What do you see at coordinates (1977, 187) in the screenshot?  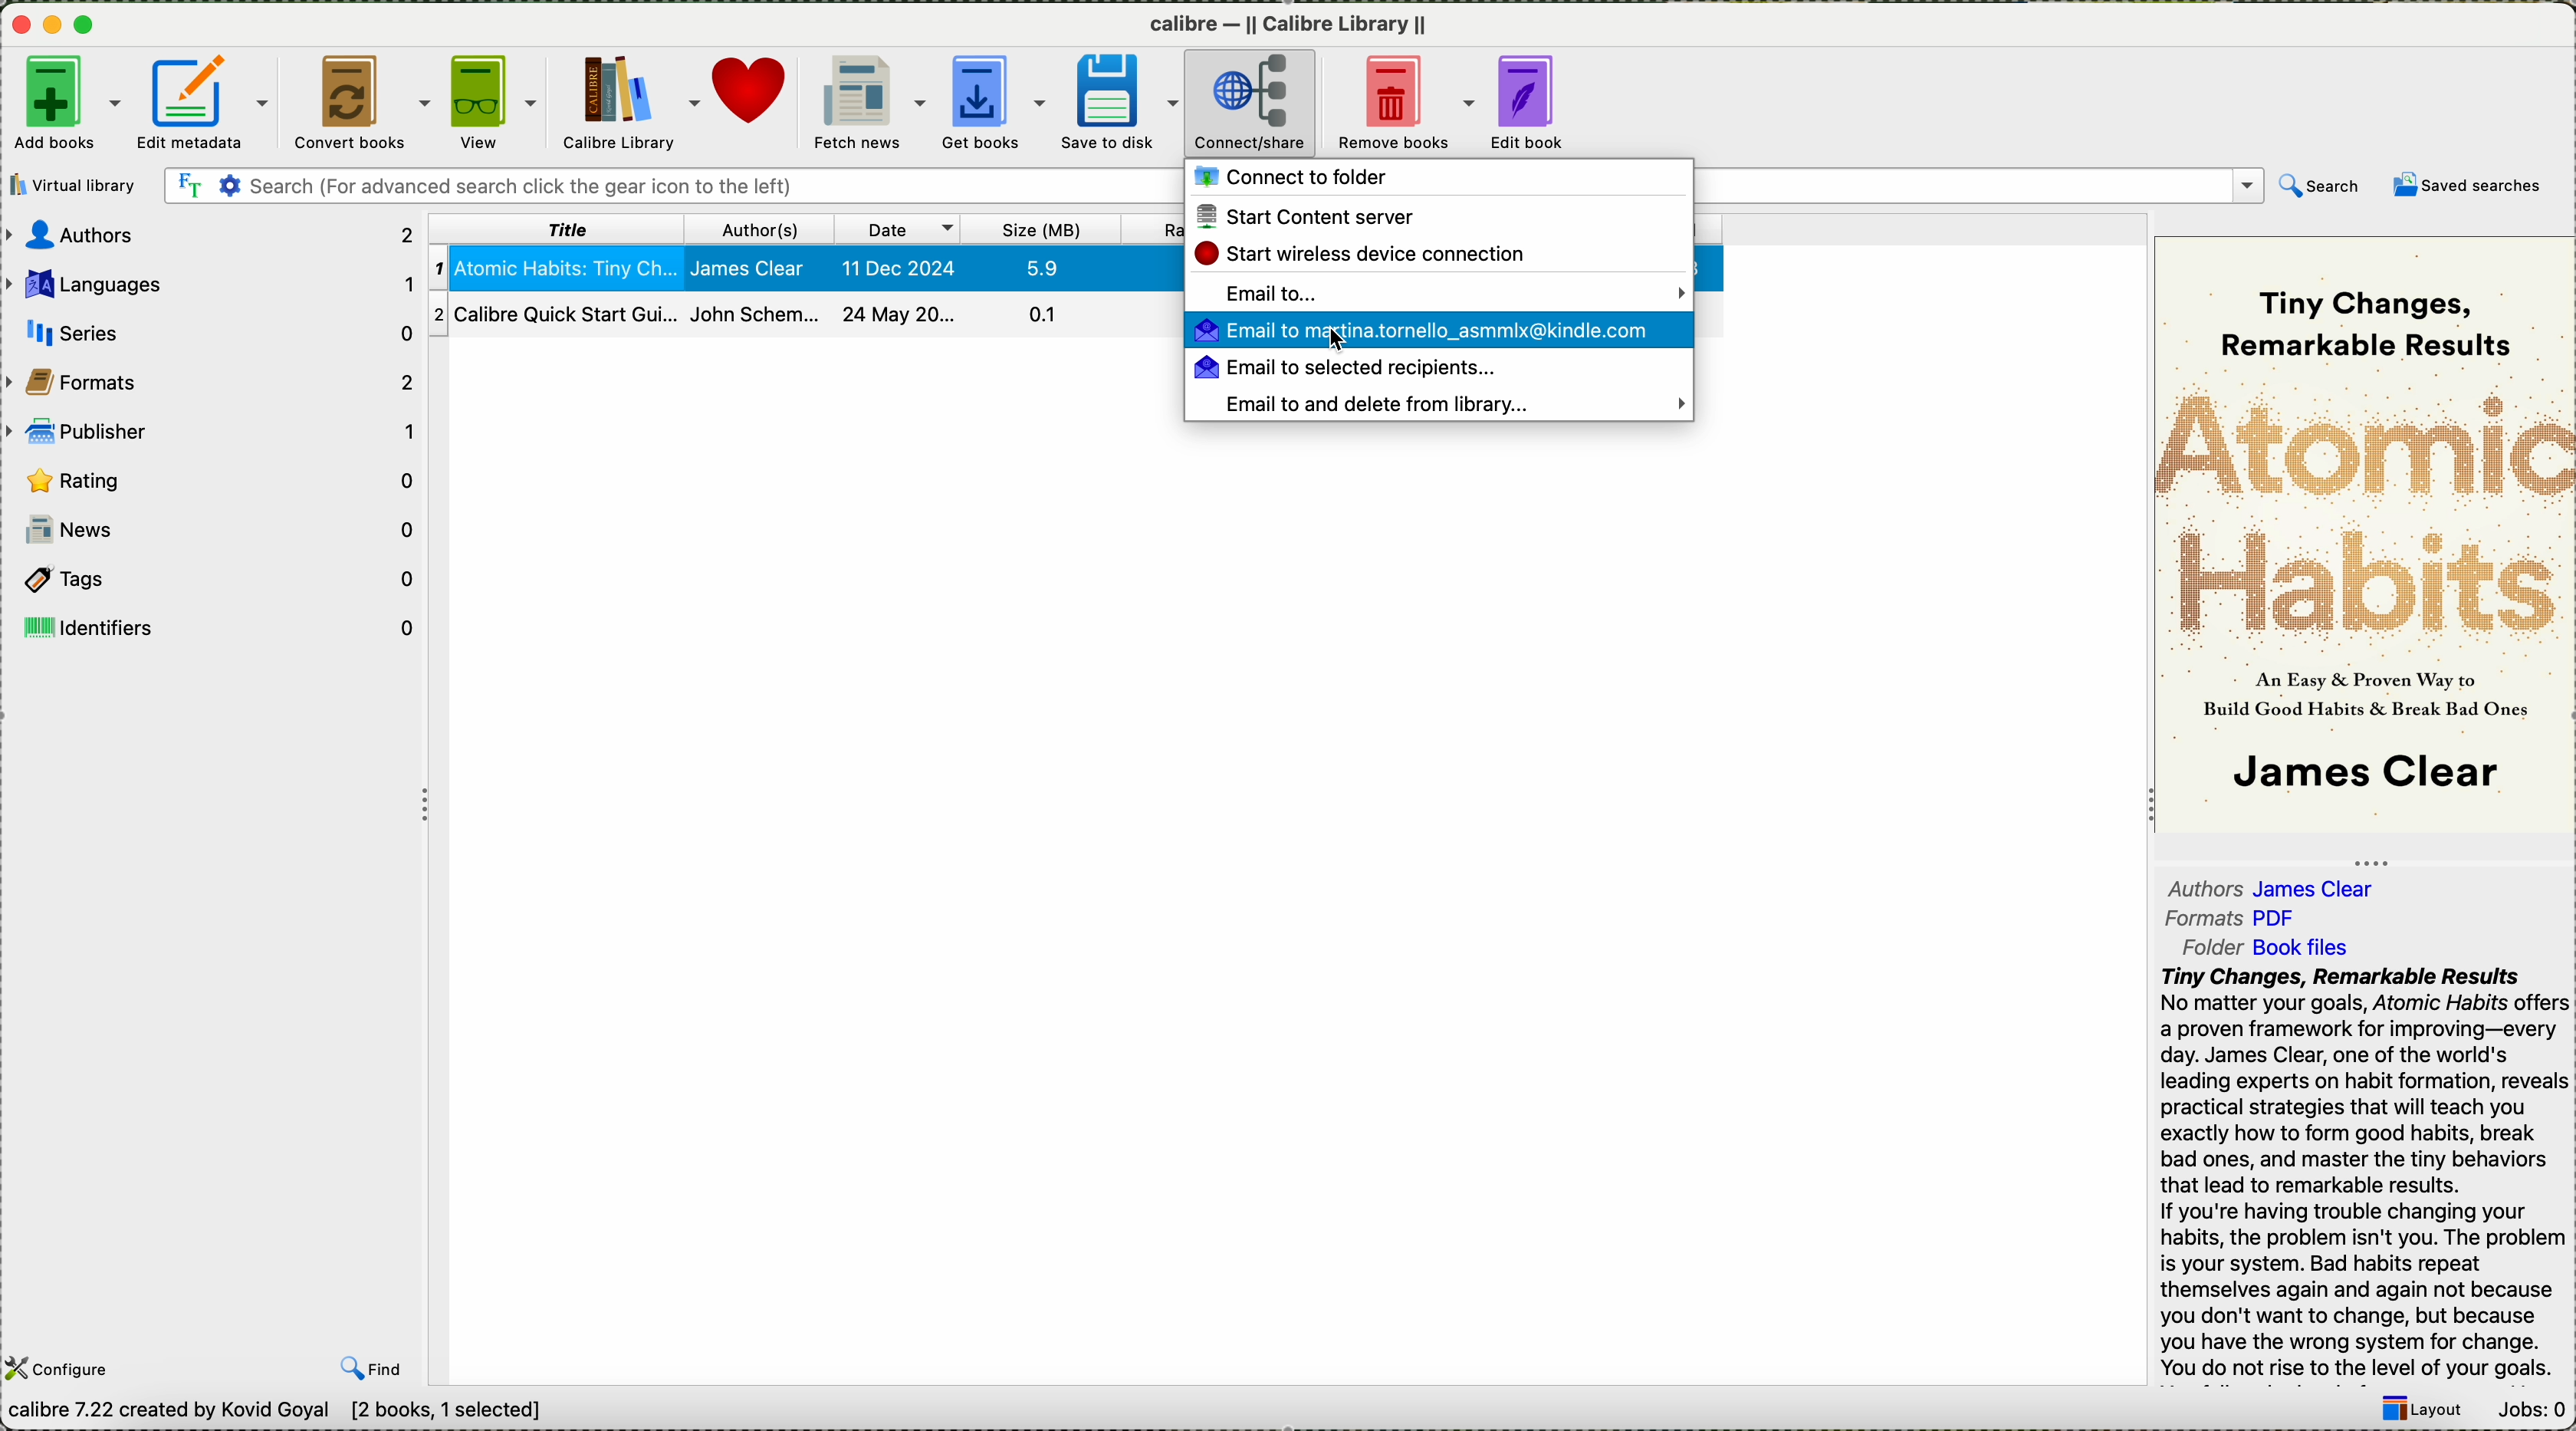 I see `search bar` at bounding box center [1977, 187].